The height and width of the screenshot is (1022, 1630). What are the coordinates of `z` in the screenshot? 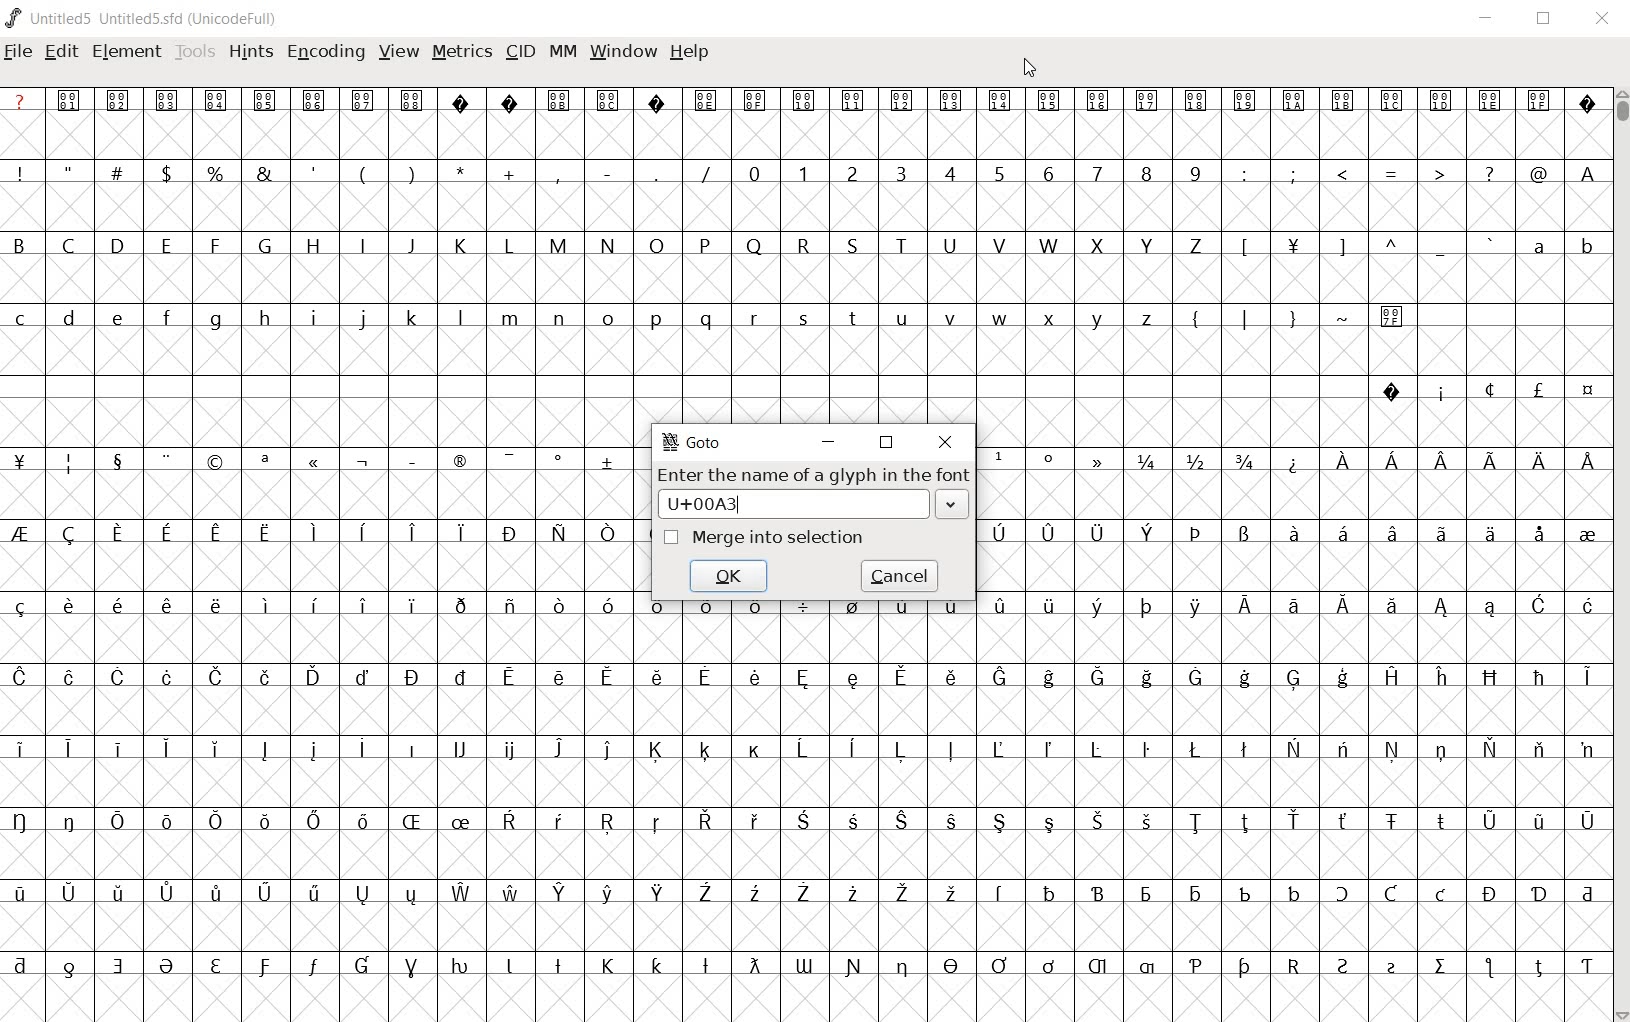 It's located at (1148, 316).